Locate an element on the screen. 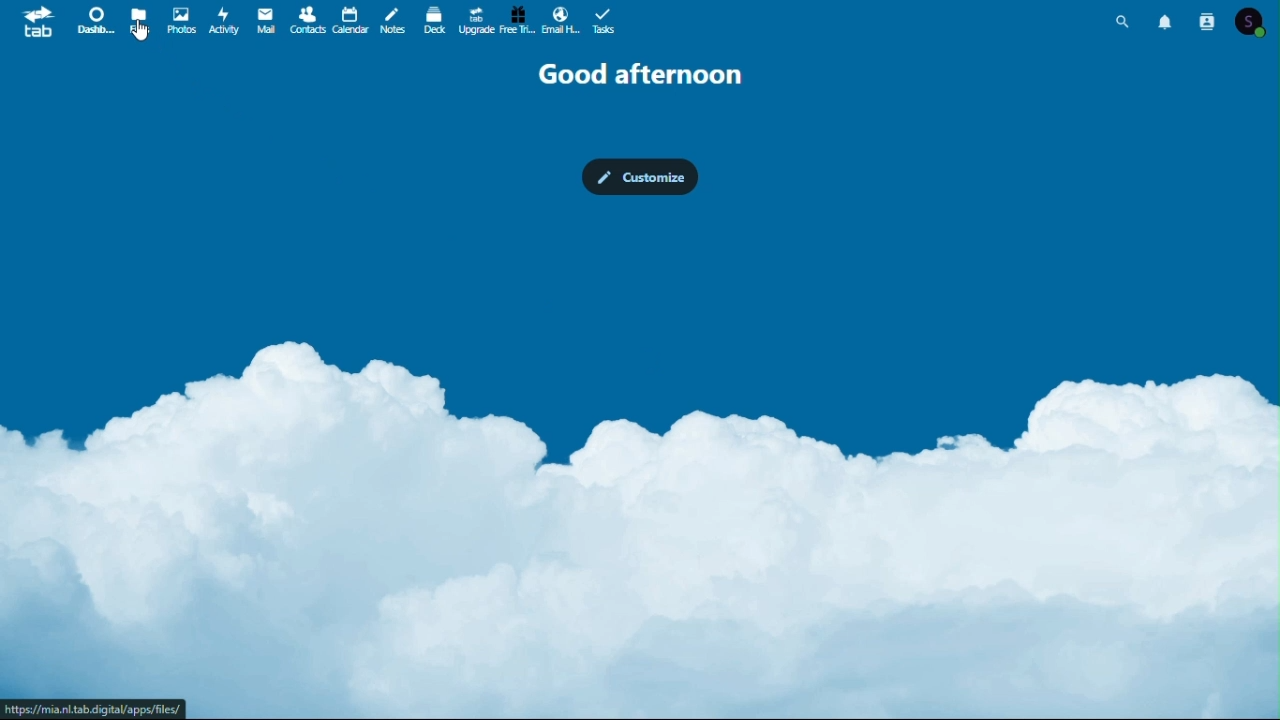 The width and height of the screenshot is (1280, 720). Mail is located at coordinates (264, 20).